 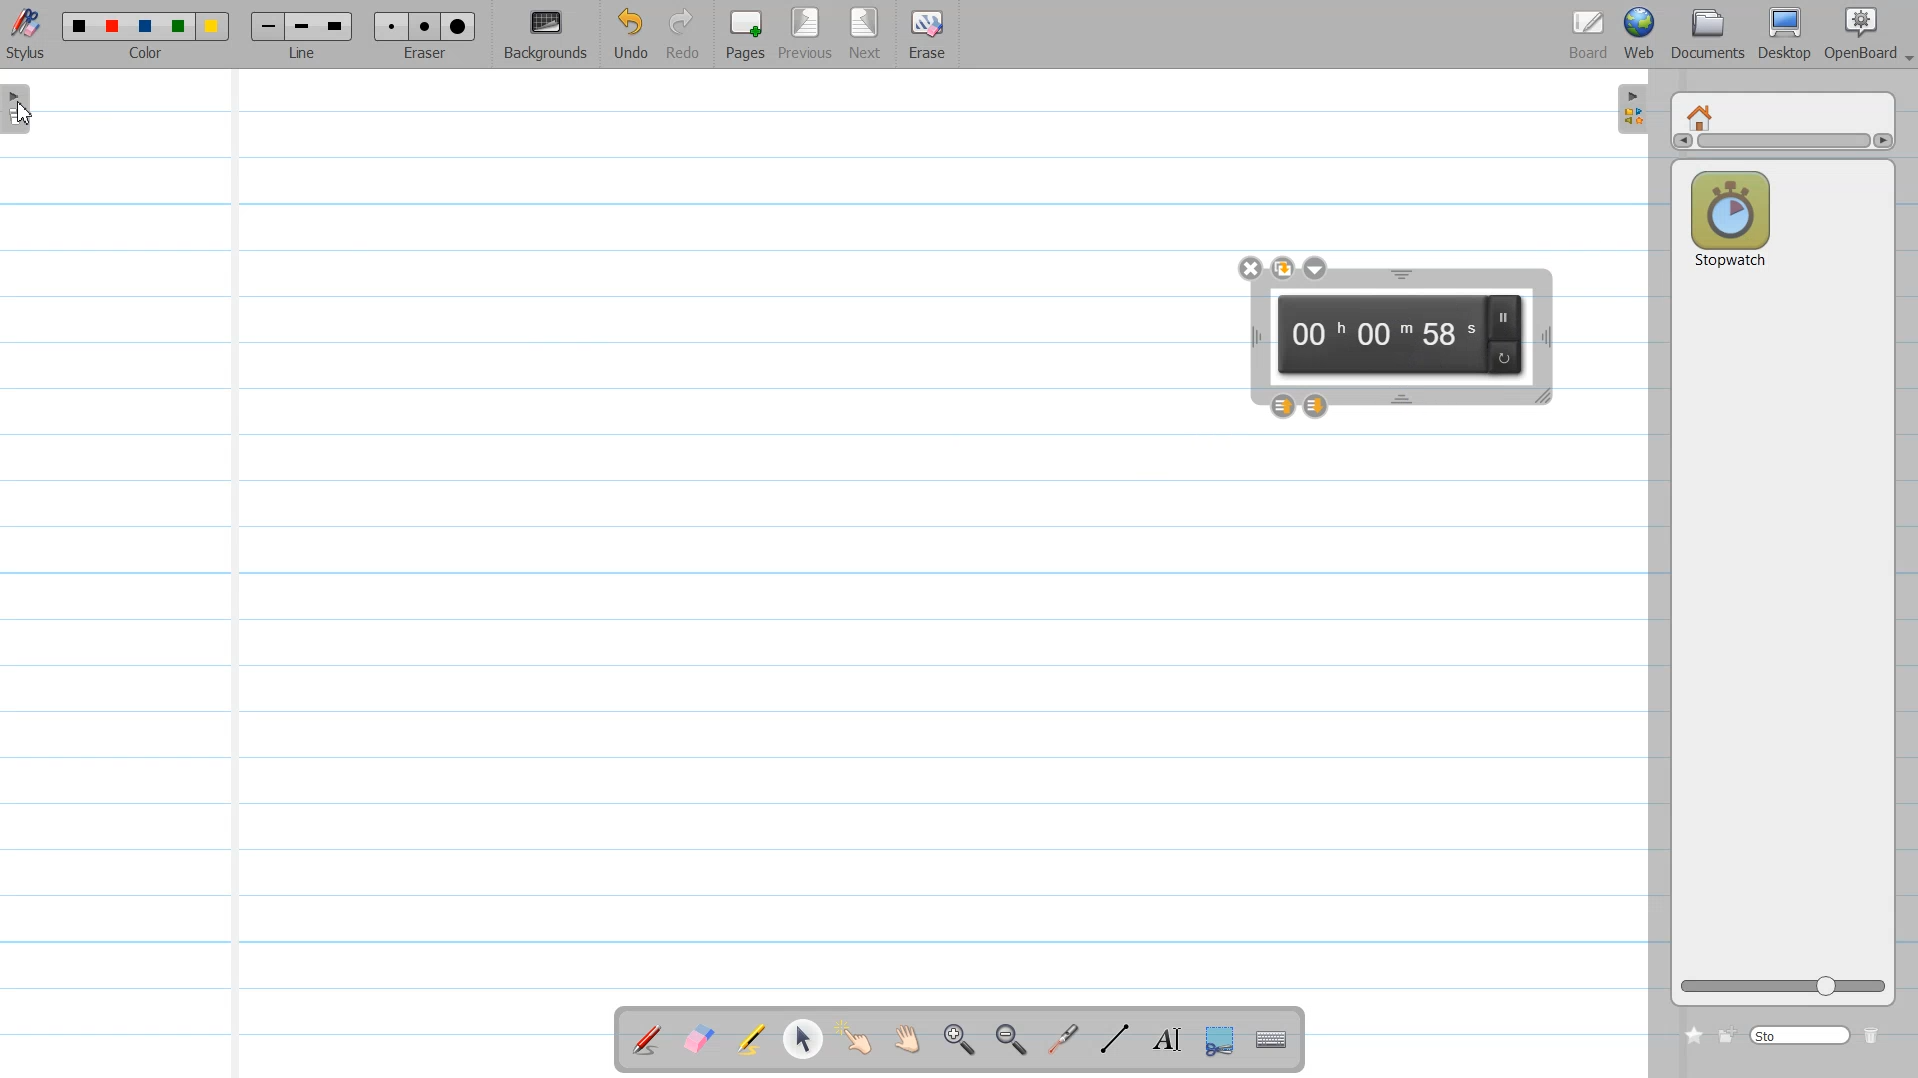 I want to click on close, so click(x=1250, y=267).